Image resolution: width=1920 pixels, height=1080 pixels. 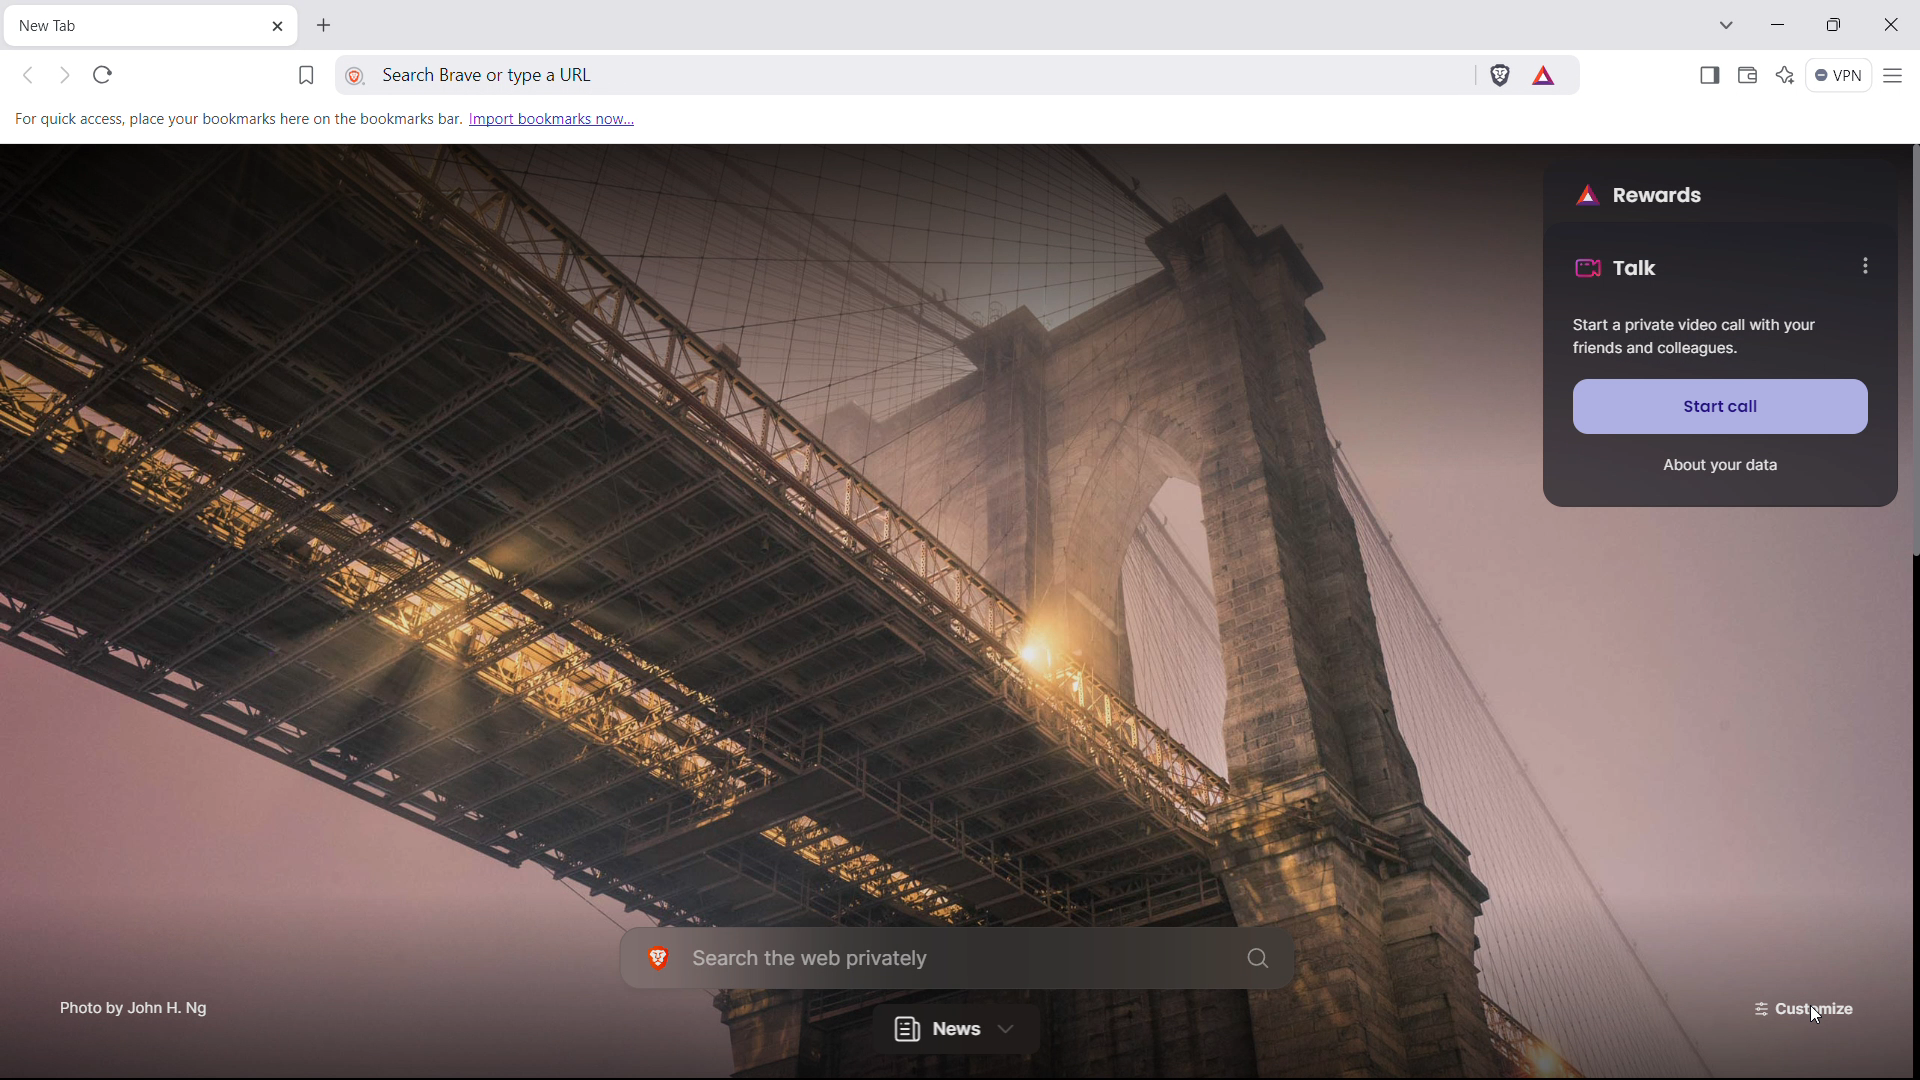 I want to click on news, so click(x=956, y=1027).